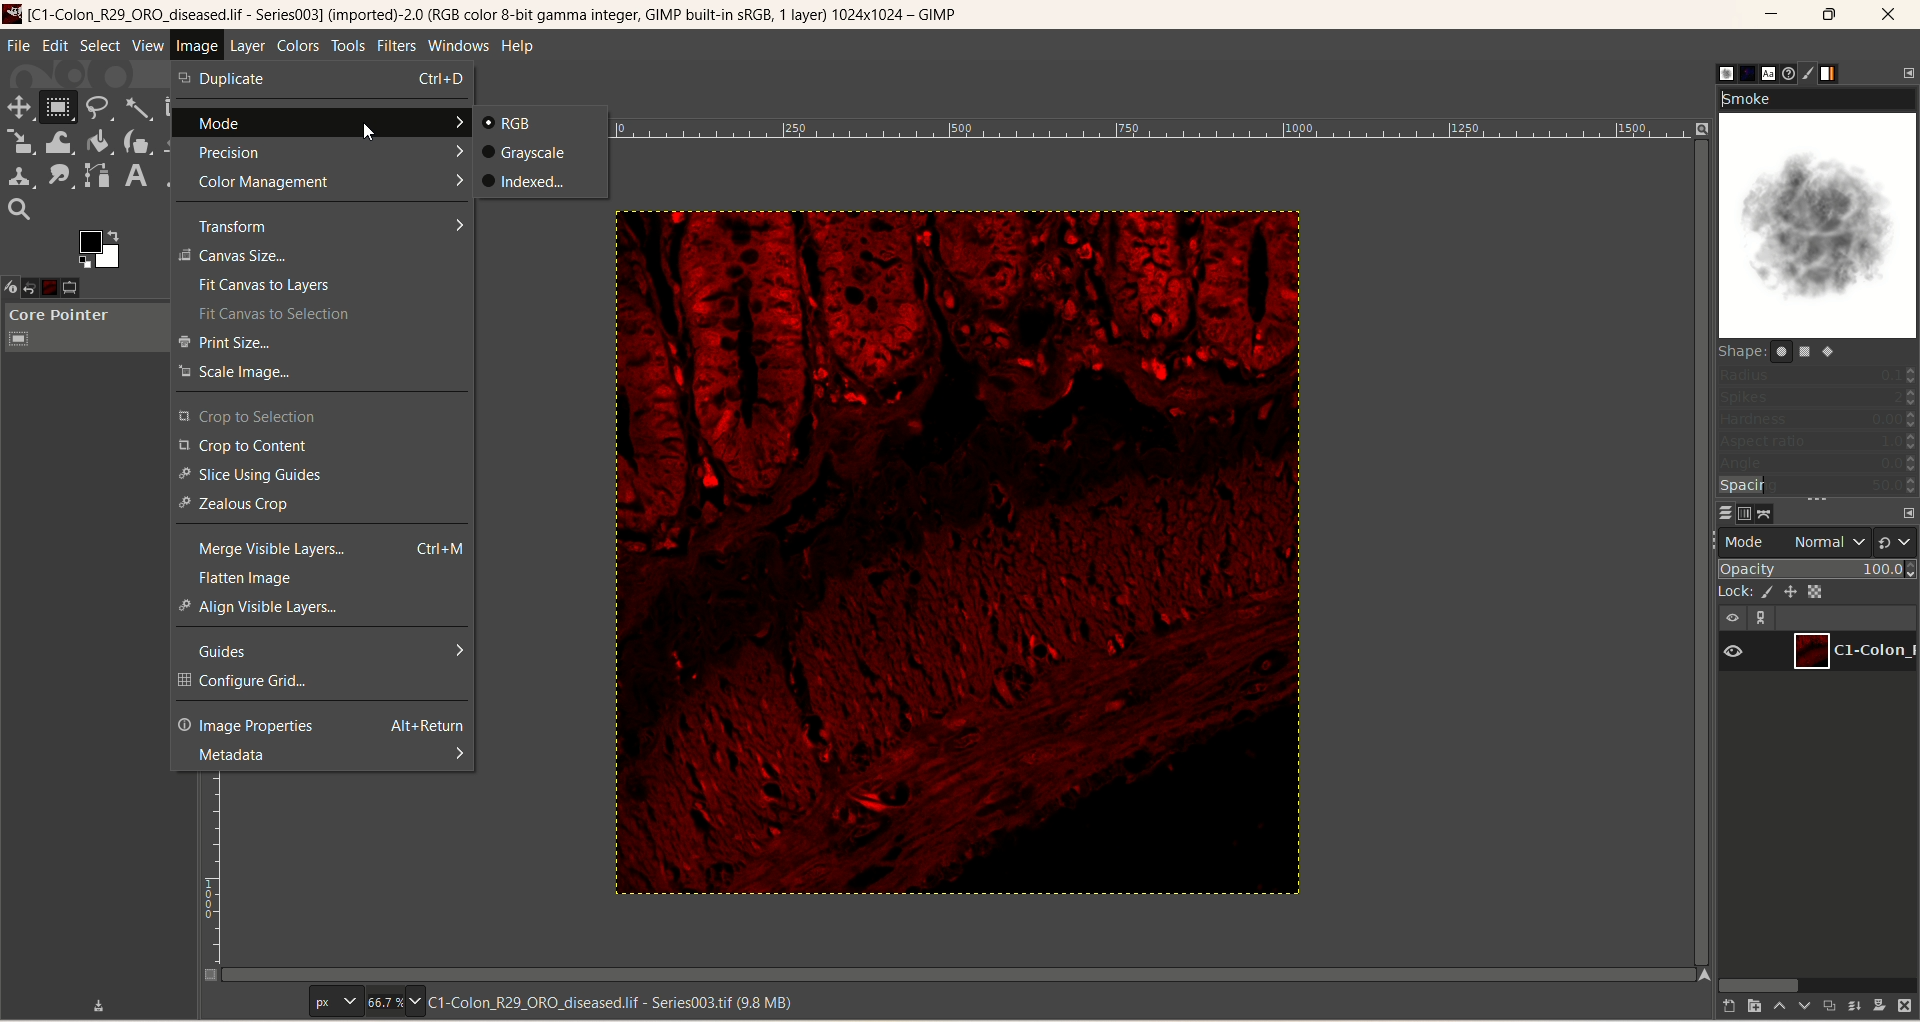 The image size is (1920, 1022). I want to click on configure grid, so click(322, 682).